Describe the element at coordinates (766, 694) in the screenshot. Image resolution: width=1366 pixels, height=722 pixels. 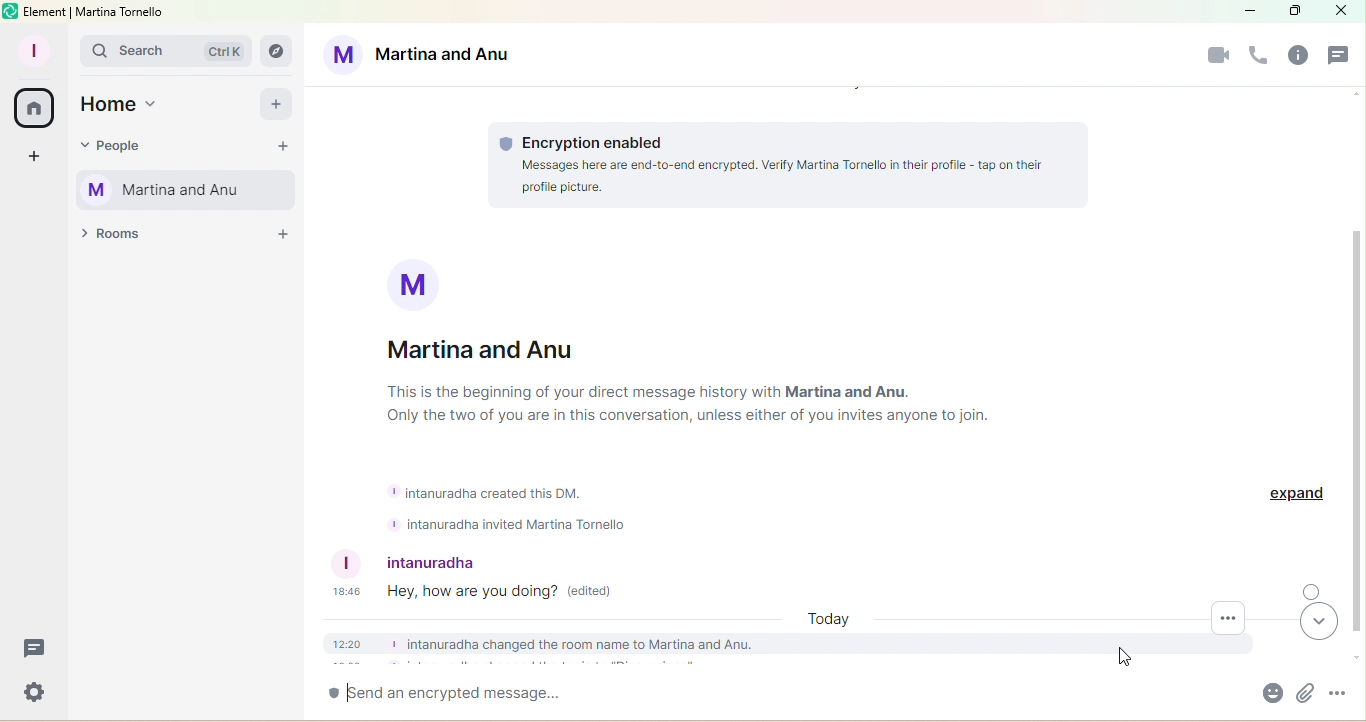
I see `Write message` at that location.